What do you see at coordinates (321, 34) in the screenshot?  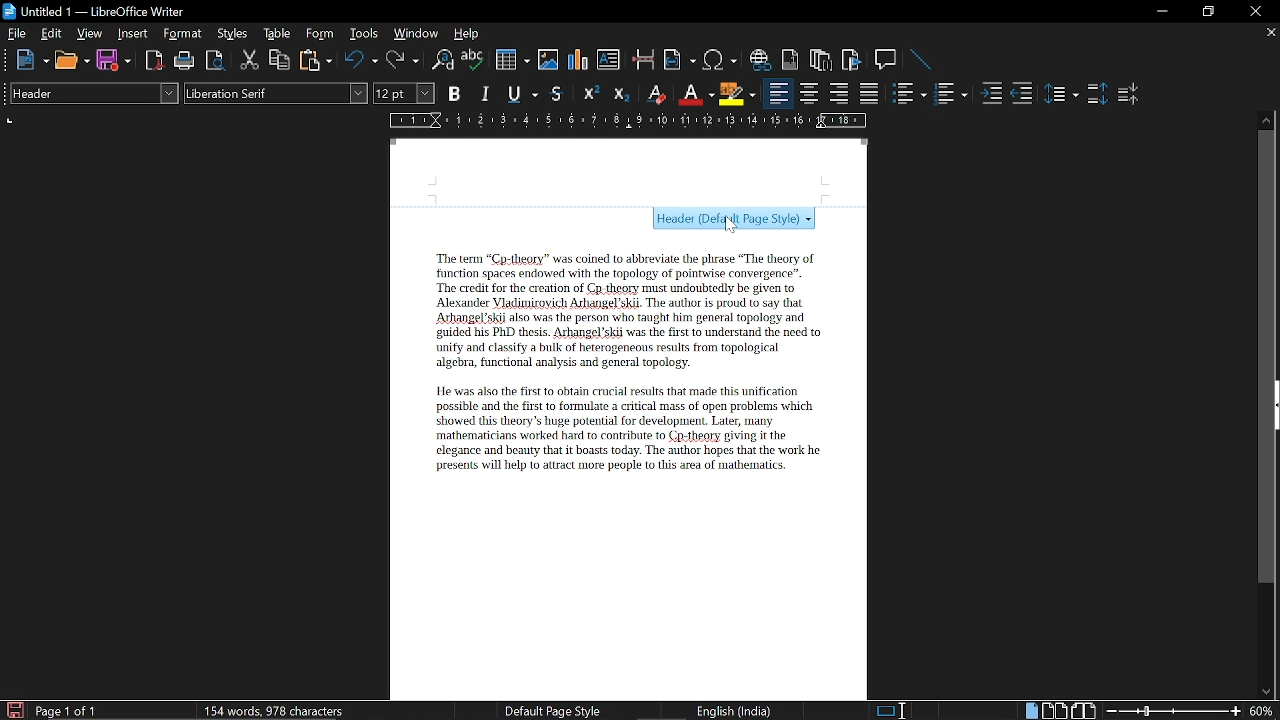 I see `Form` at bounding box center [321, 34].